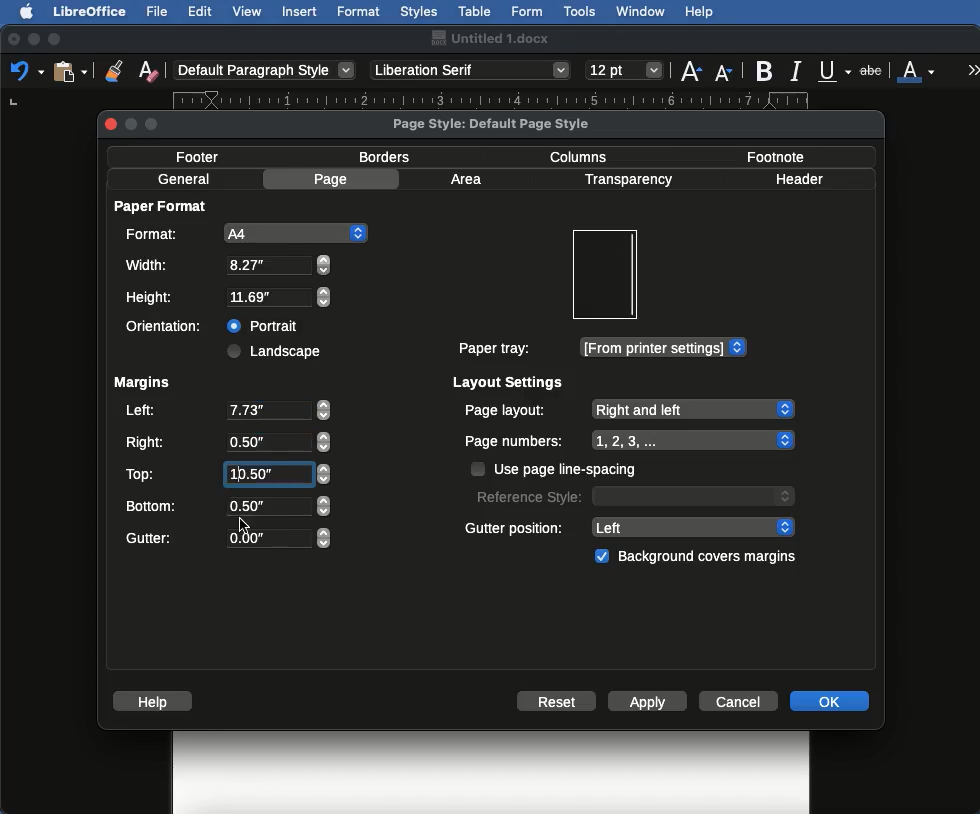 This screenshot has width=980, height=814. What do you see at coordinates (475, 9) in the screenshot?
I see `Table` at bounding box center [475, 9].